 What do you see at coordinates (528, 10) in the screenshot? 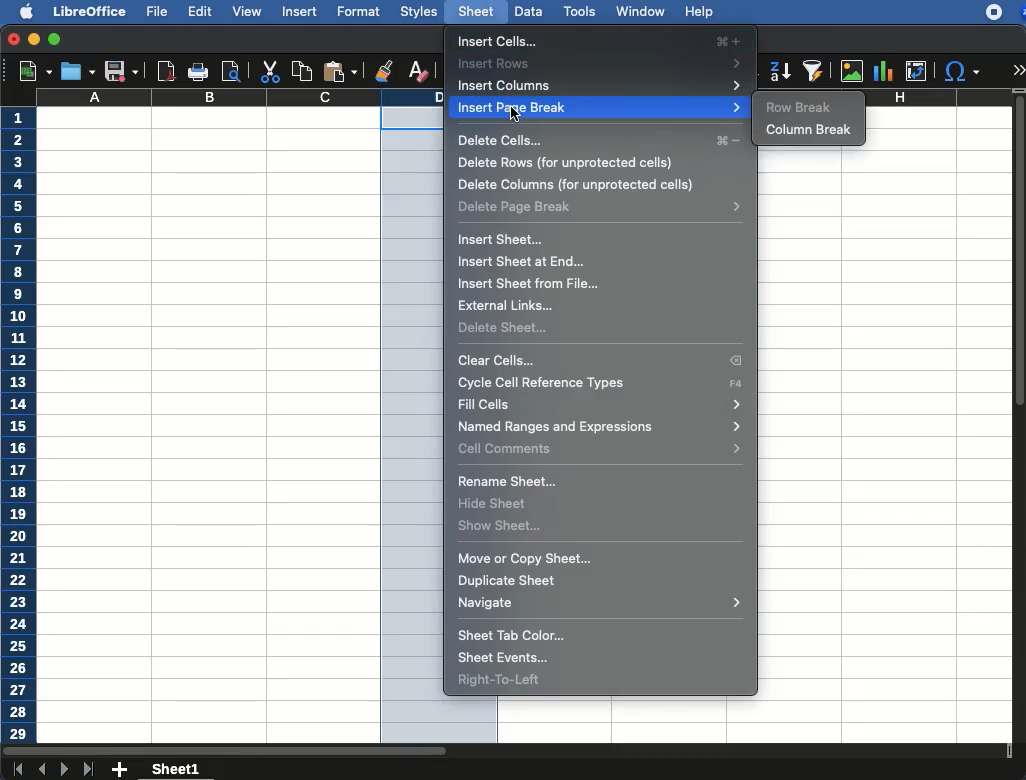
I see `data` at bounding box center [528, 10].